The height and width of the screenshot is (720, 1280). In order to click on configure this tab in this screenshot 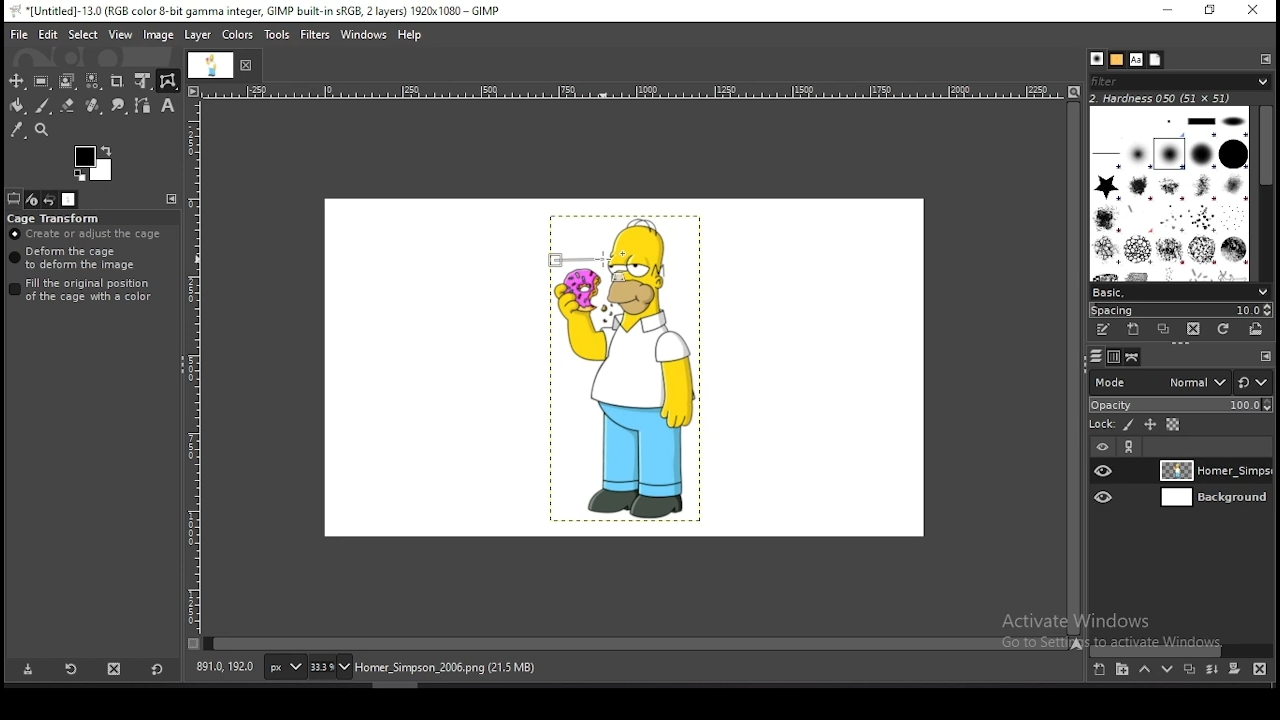, I will do `click(1263, 59)`.